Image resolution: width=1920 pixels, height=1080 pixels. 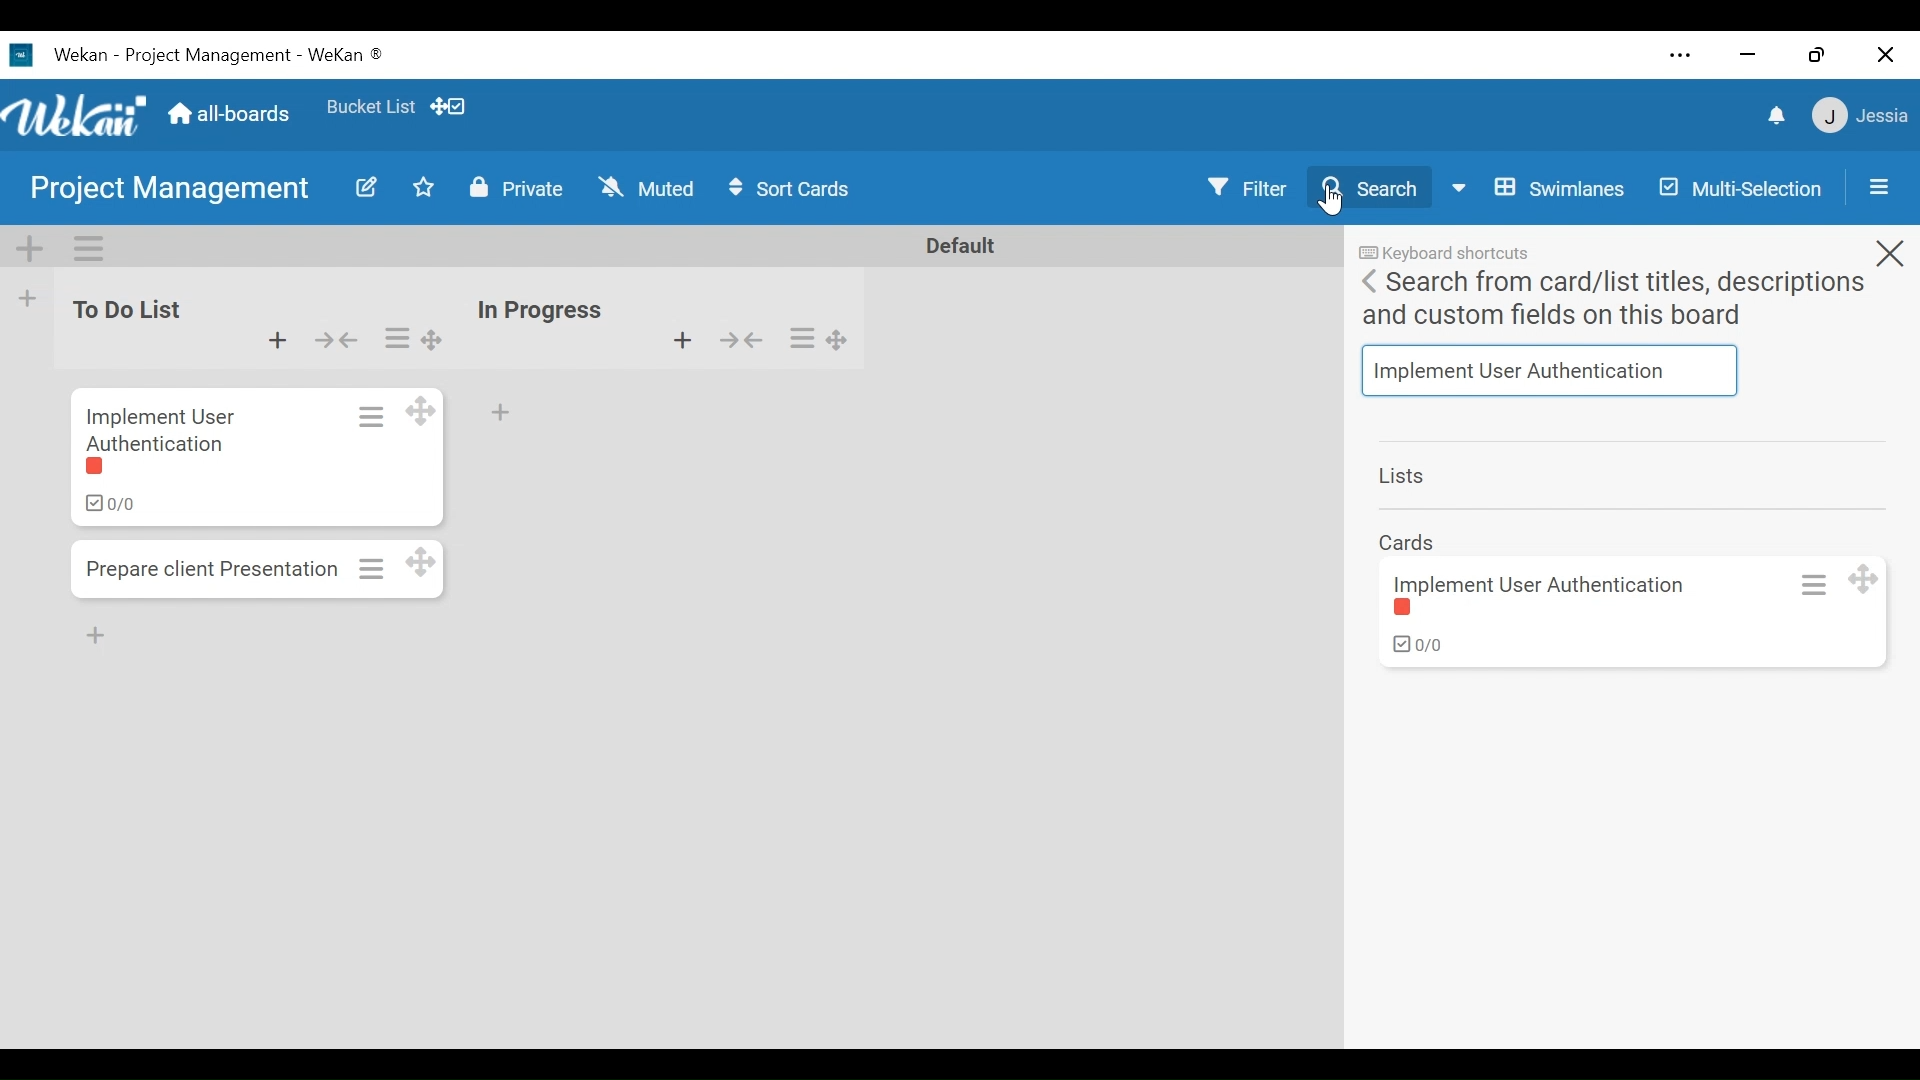 I want to click on Card, so click(x=1409, y=540).